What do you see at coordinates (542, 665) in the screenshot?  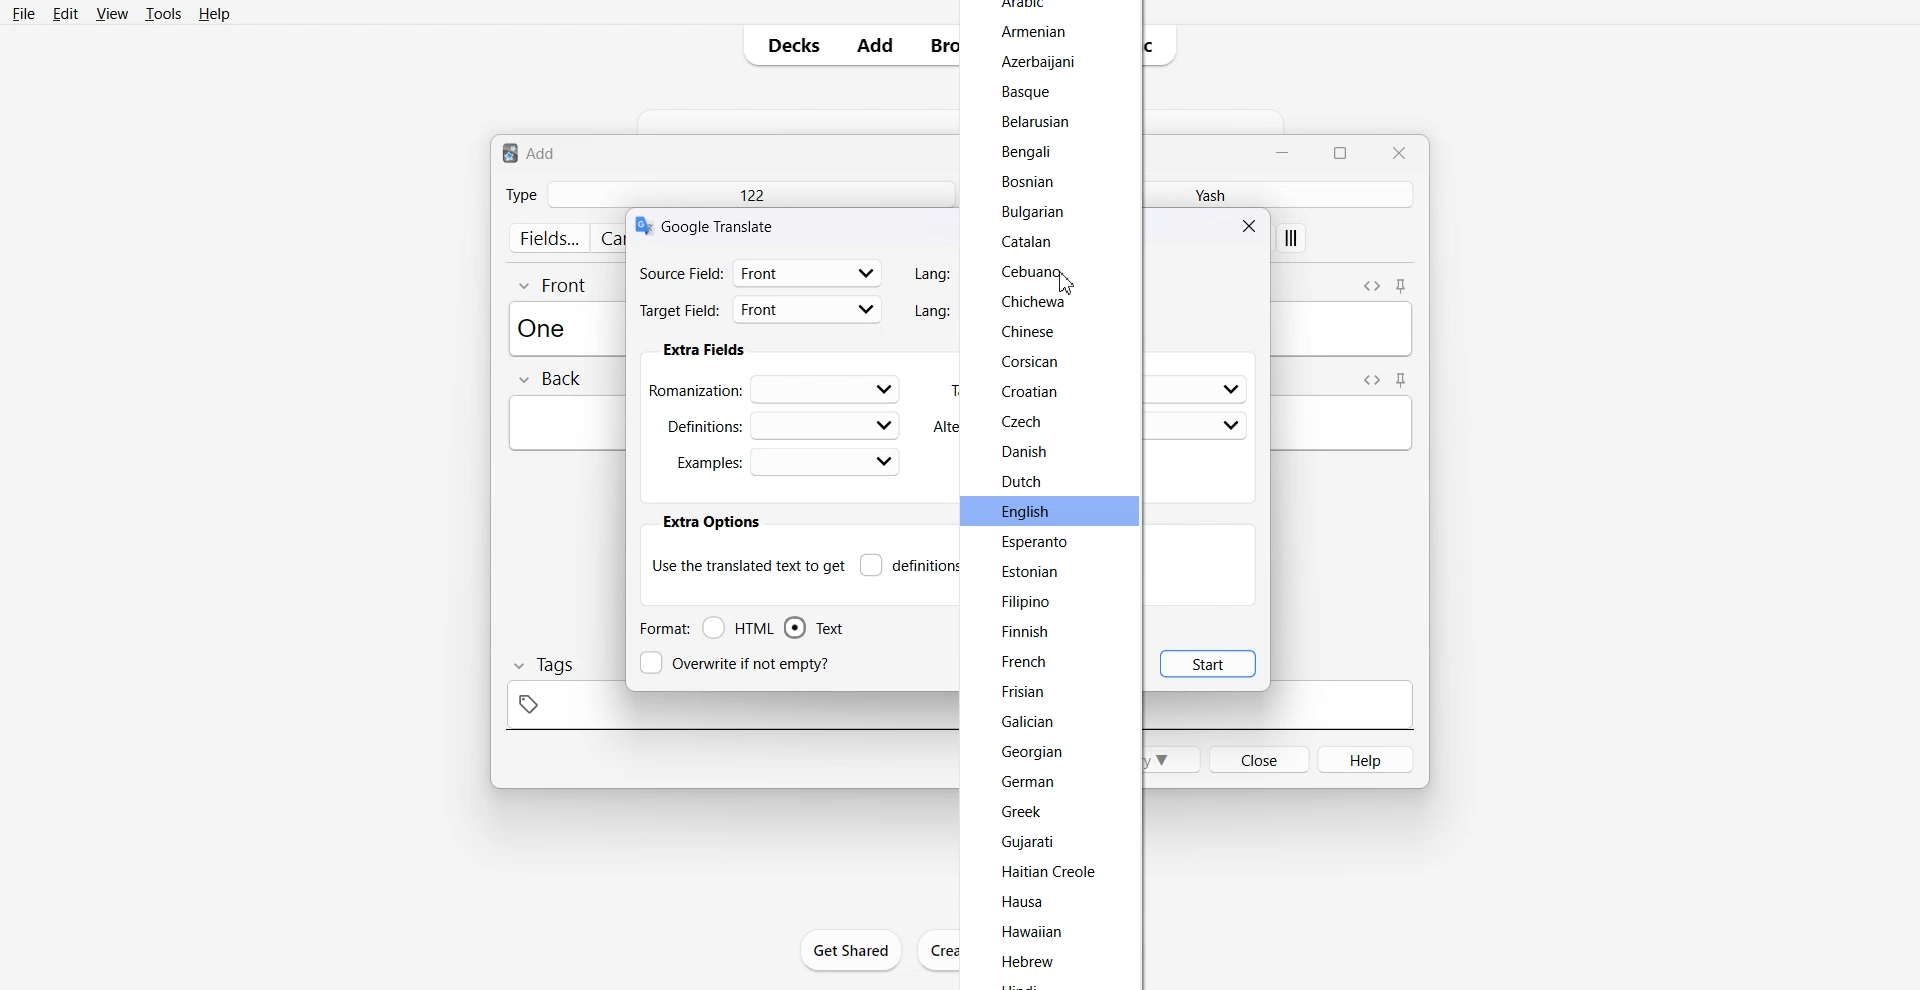 I see `Tags` at bounding box center [542, 665].